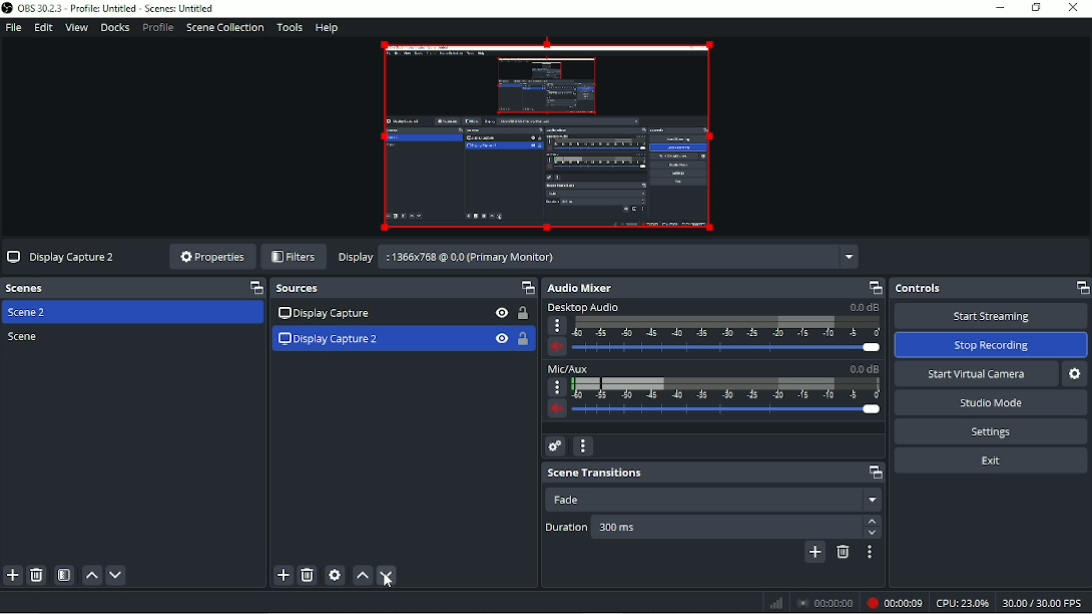 Image resolution: width=1092 pixels, height=614 pixels. I want to click on Lock, so click(523, 313).